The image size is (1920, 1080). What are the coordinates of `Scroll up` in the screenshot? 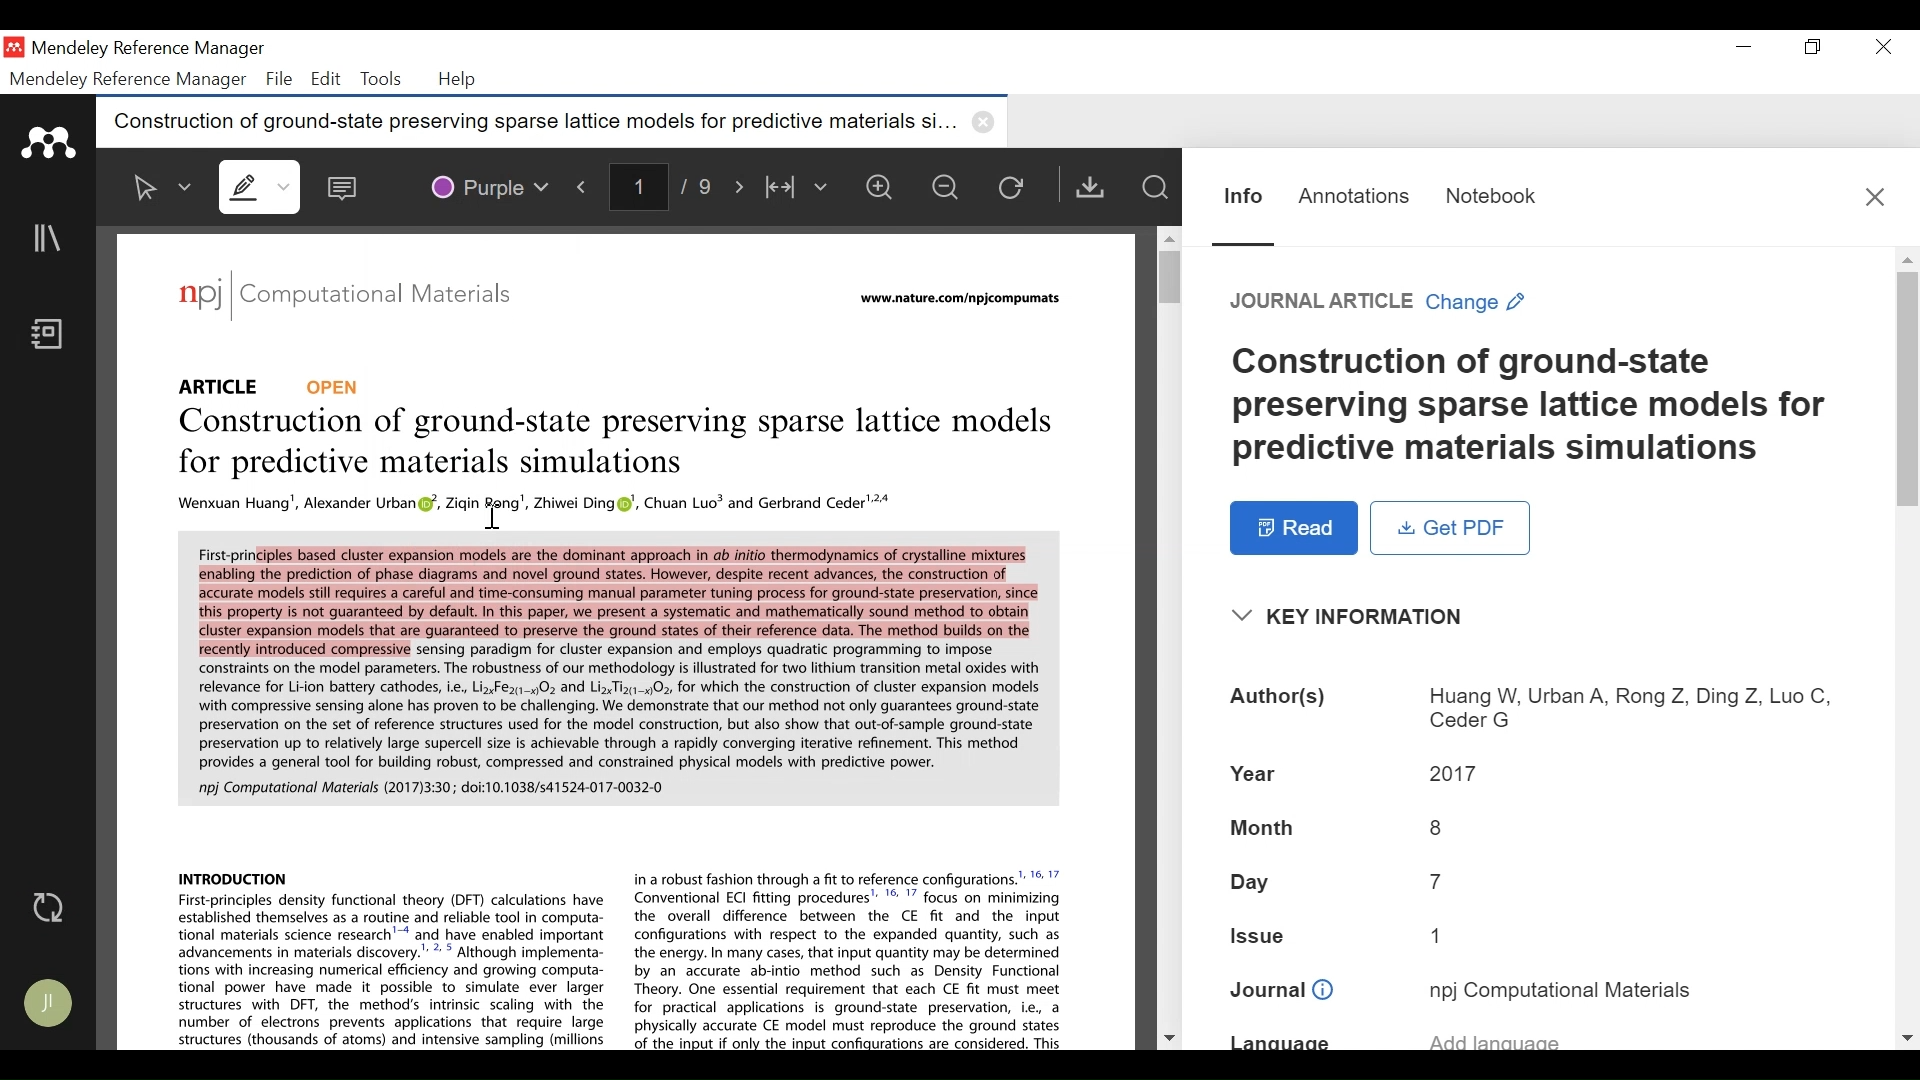 It's located at (1167, 235).